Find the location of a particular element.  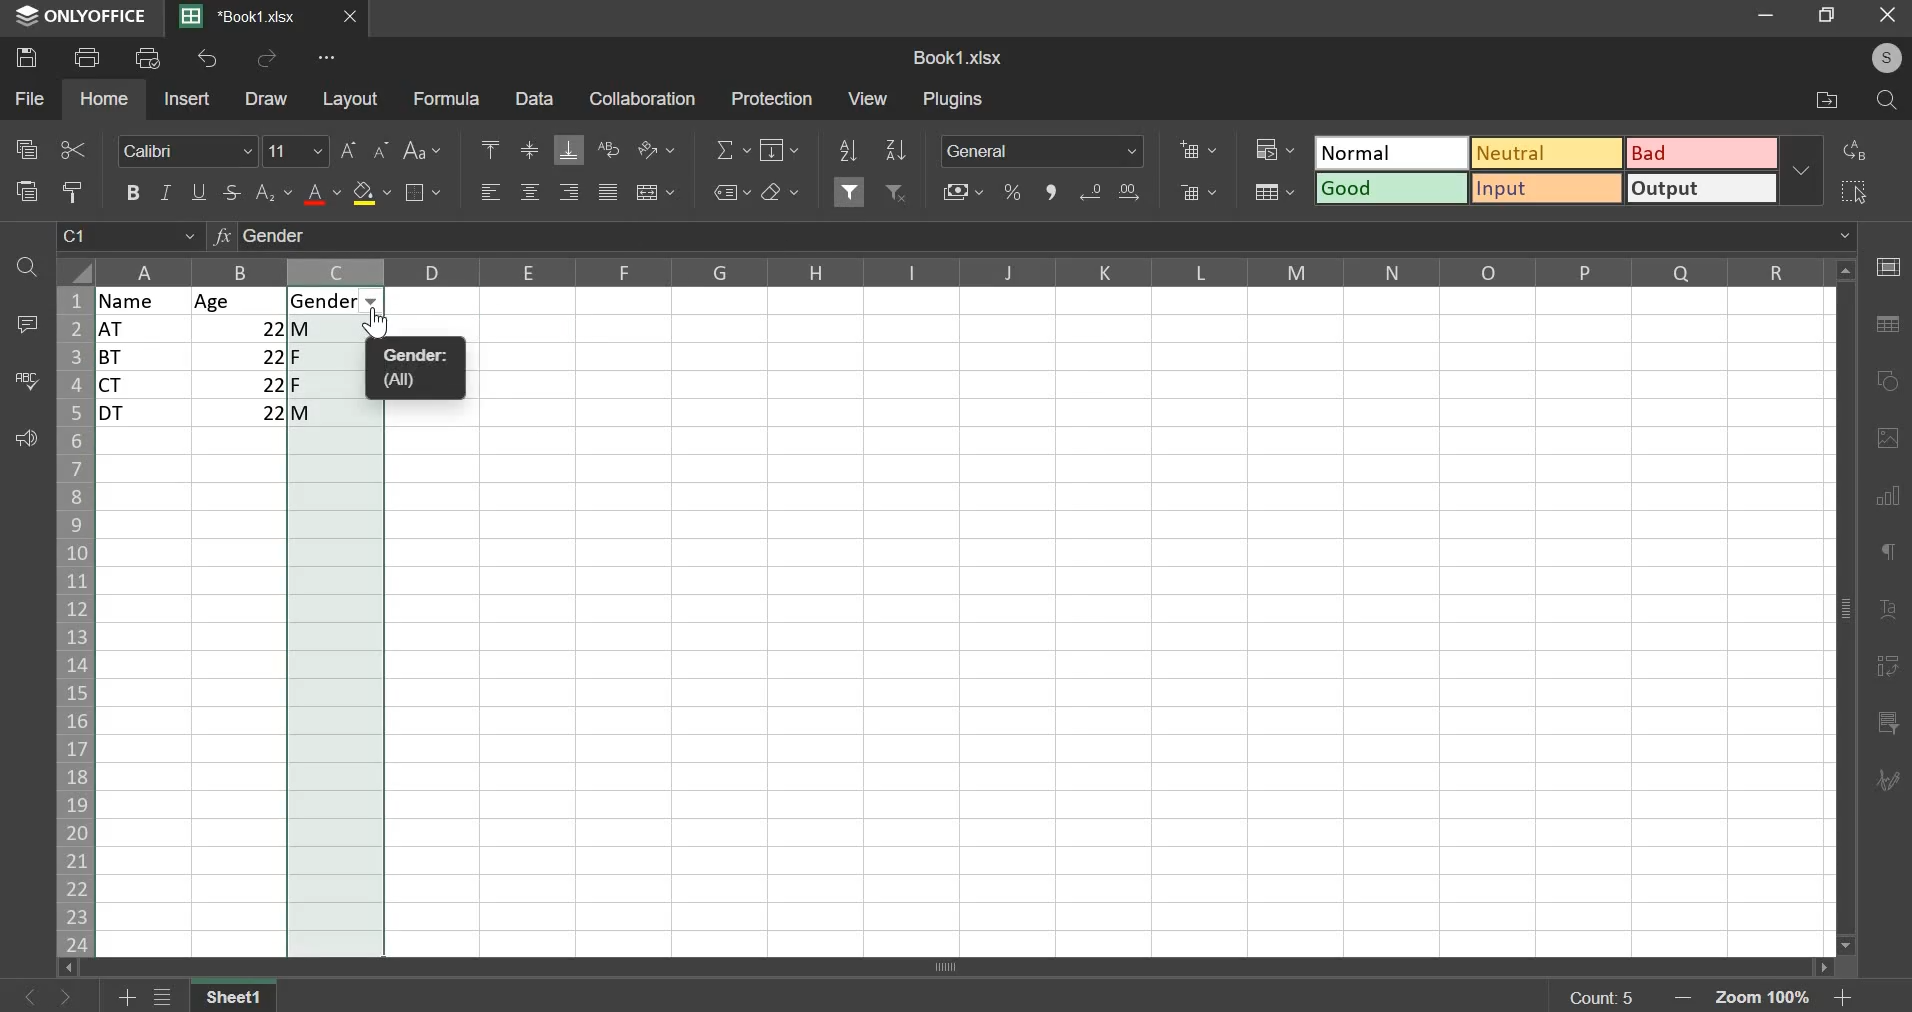

change case is located at coordinates (426, 150).